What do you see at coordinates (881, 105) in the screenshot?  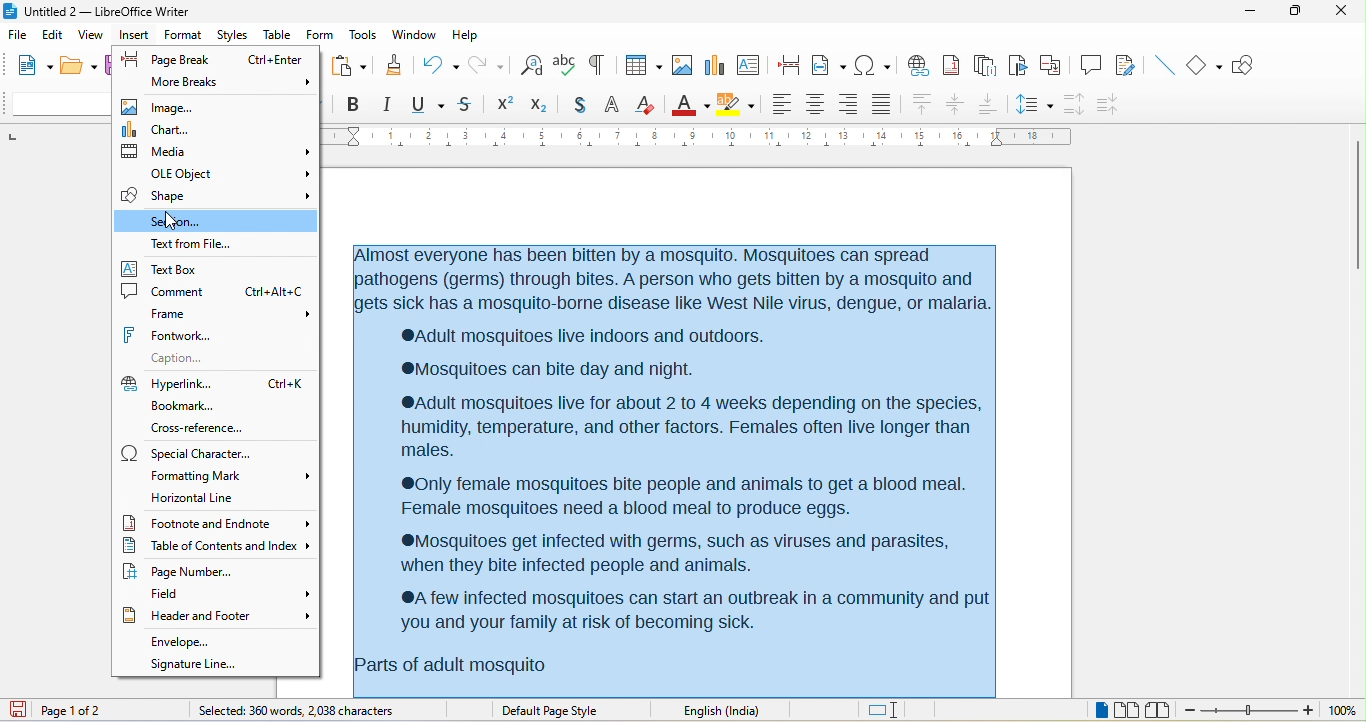 I see `justified` at bounding box center [881, 105].